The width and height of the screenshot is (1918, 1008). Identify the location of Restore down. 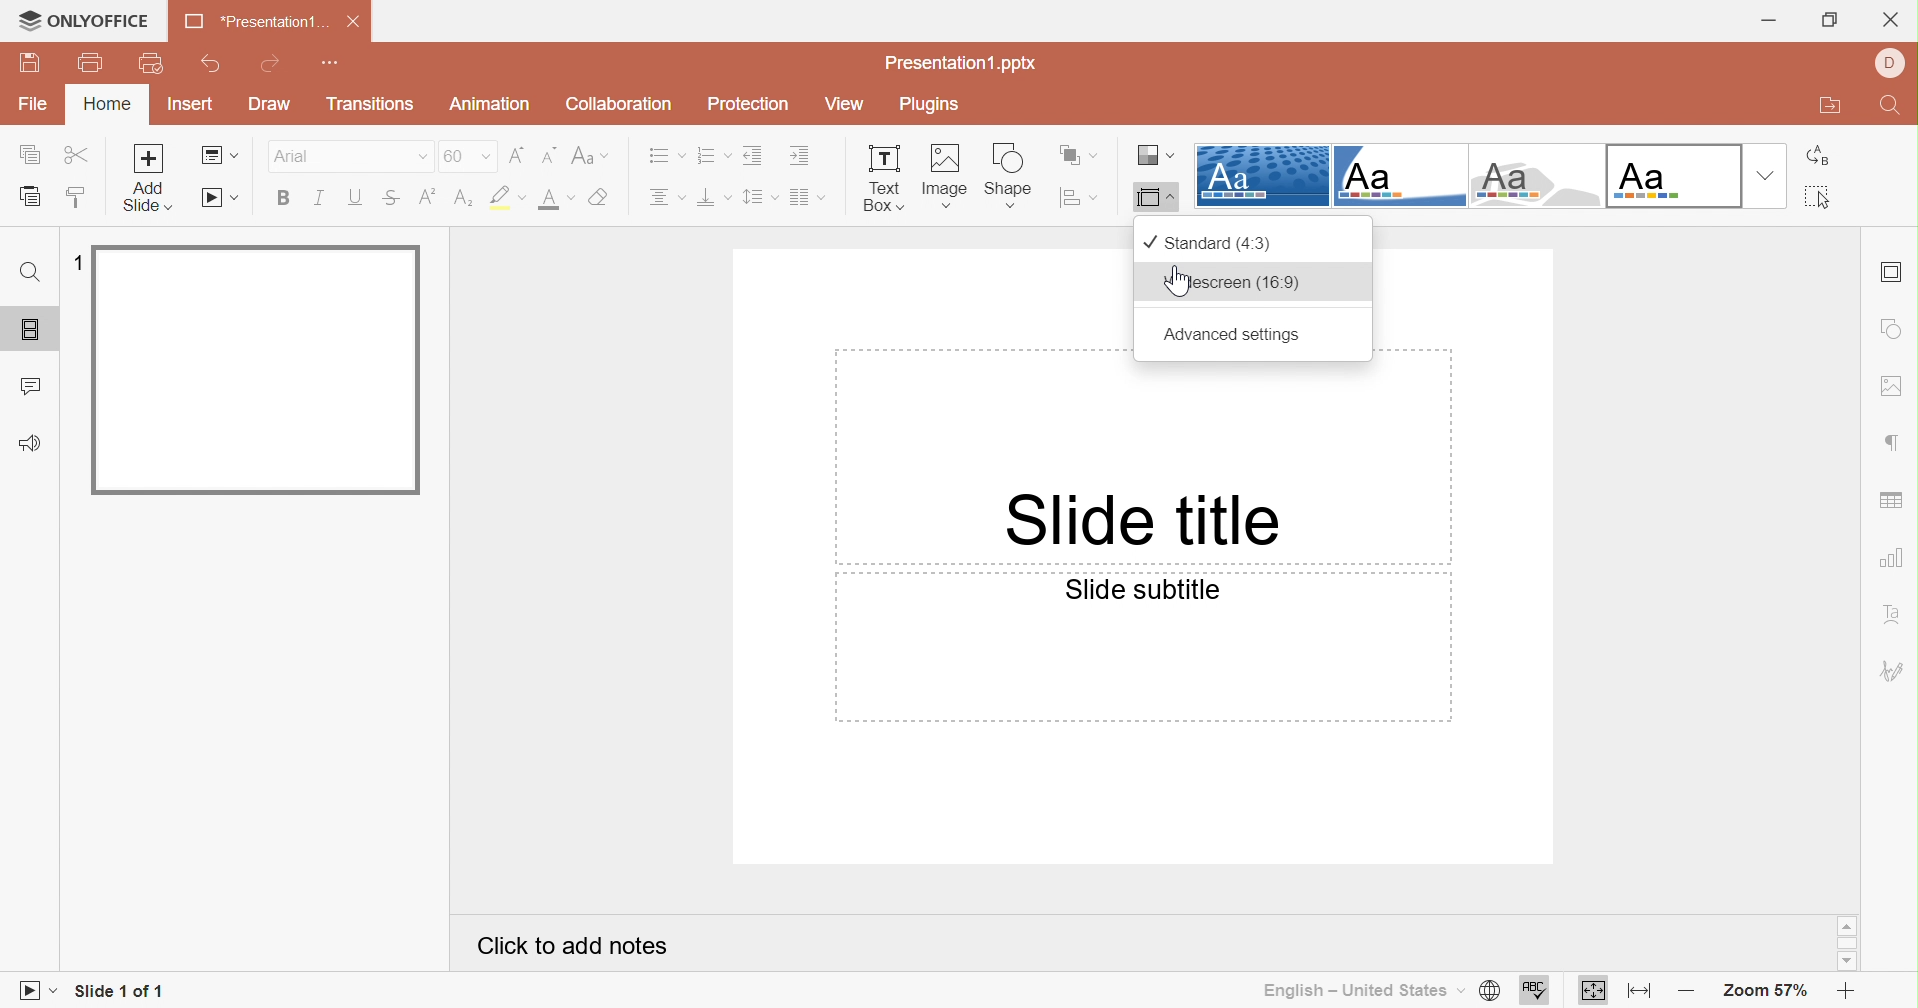
(1832, 22).